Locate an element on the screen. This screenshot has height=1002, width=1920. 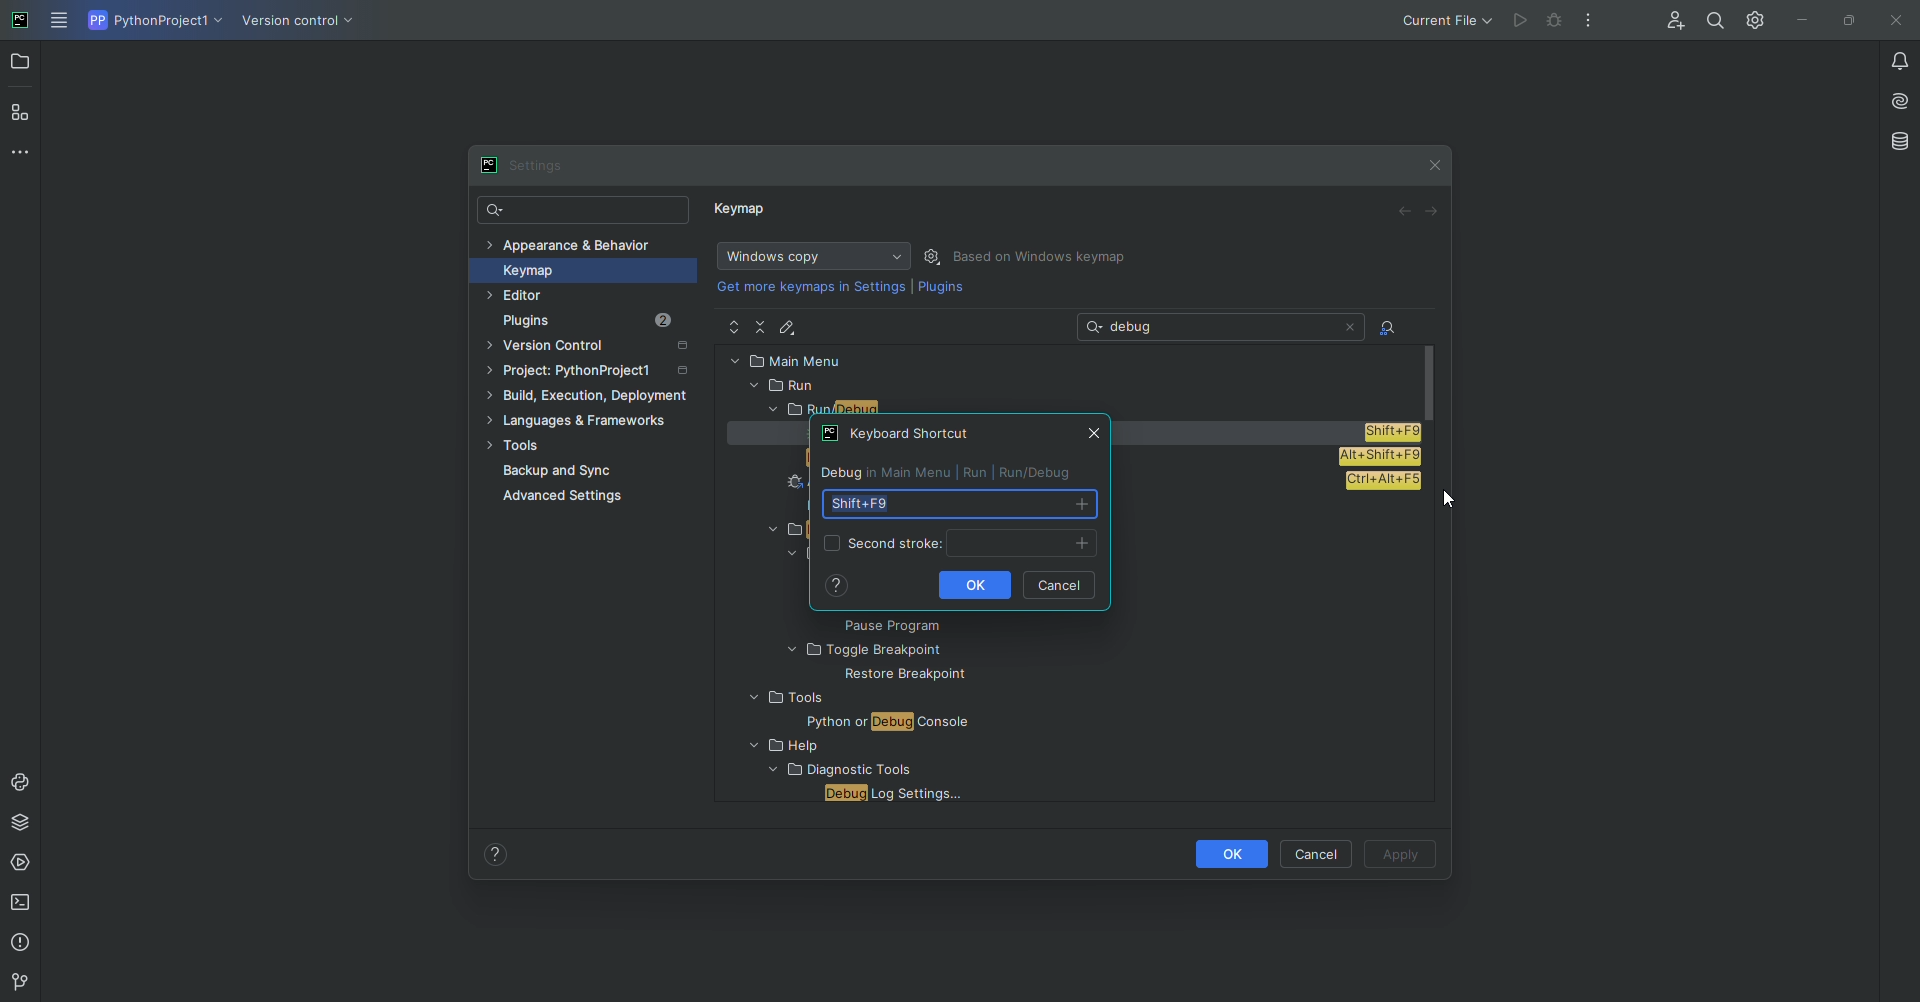
FOLDER NAME is located at coordinates (836, 699).